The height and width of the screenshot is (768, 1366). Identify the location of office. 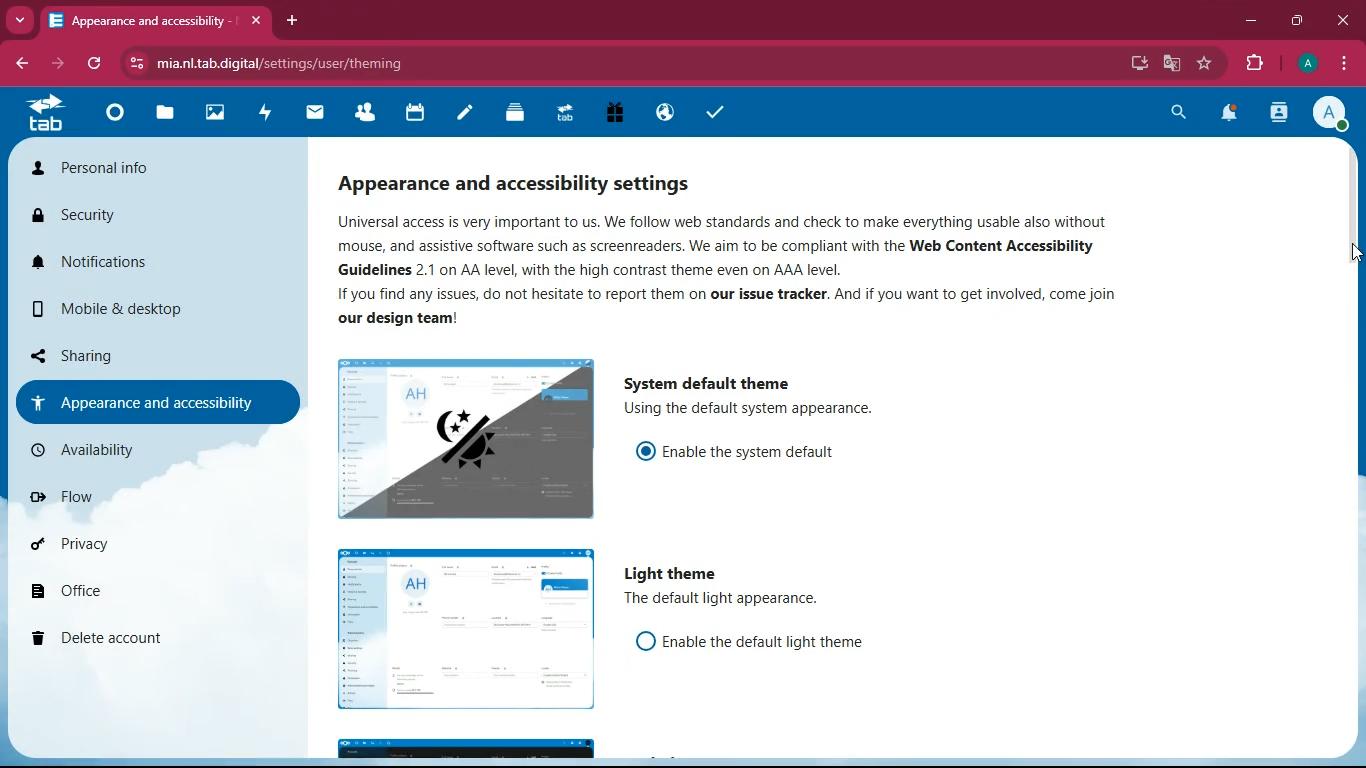
(100, 591).